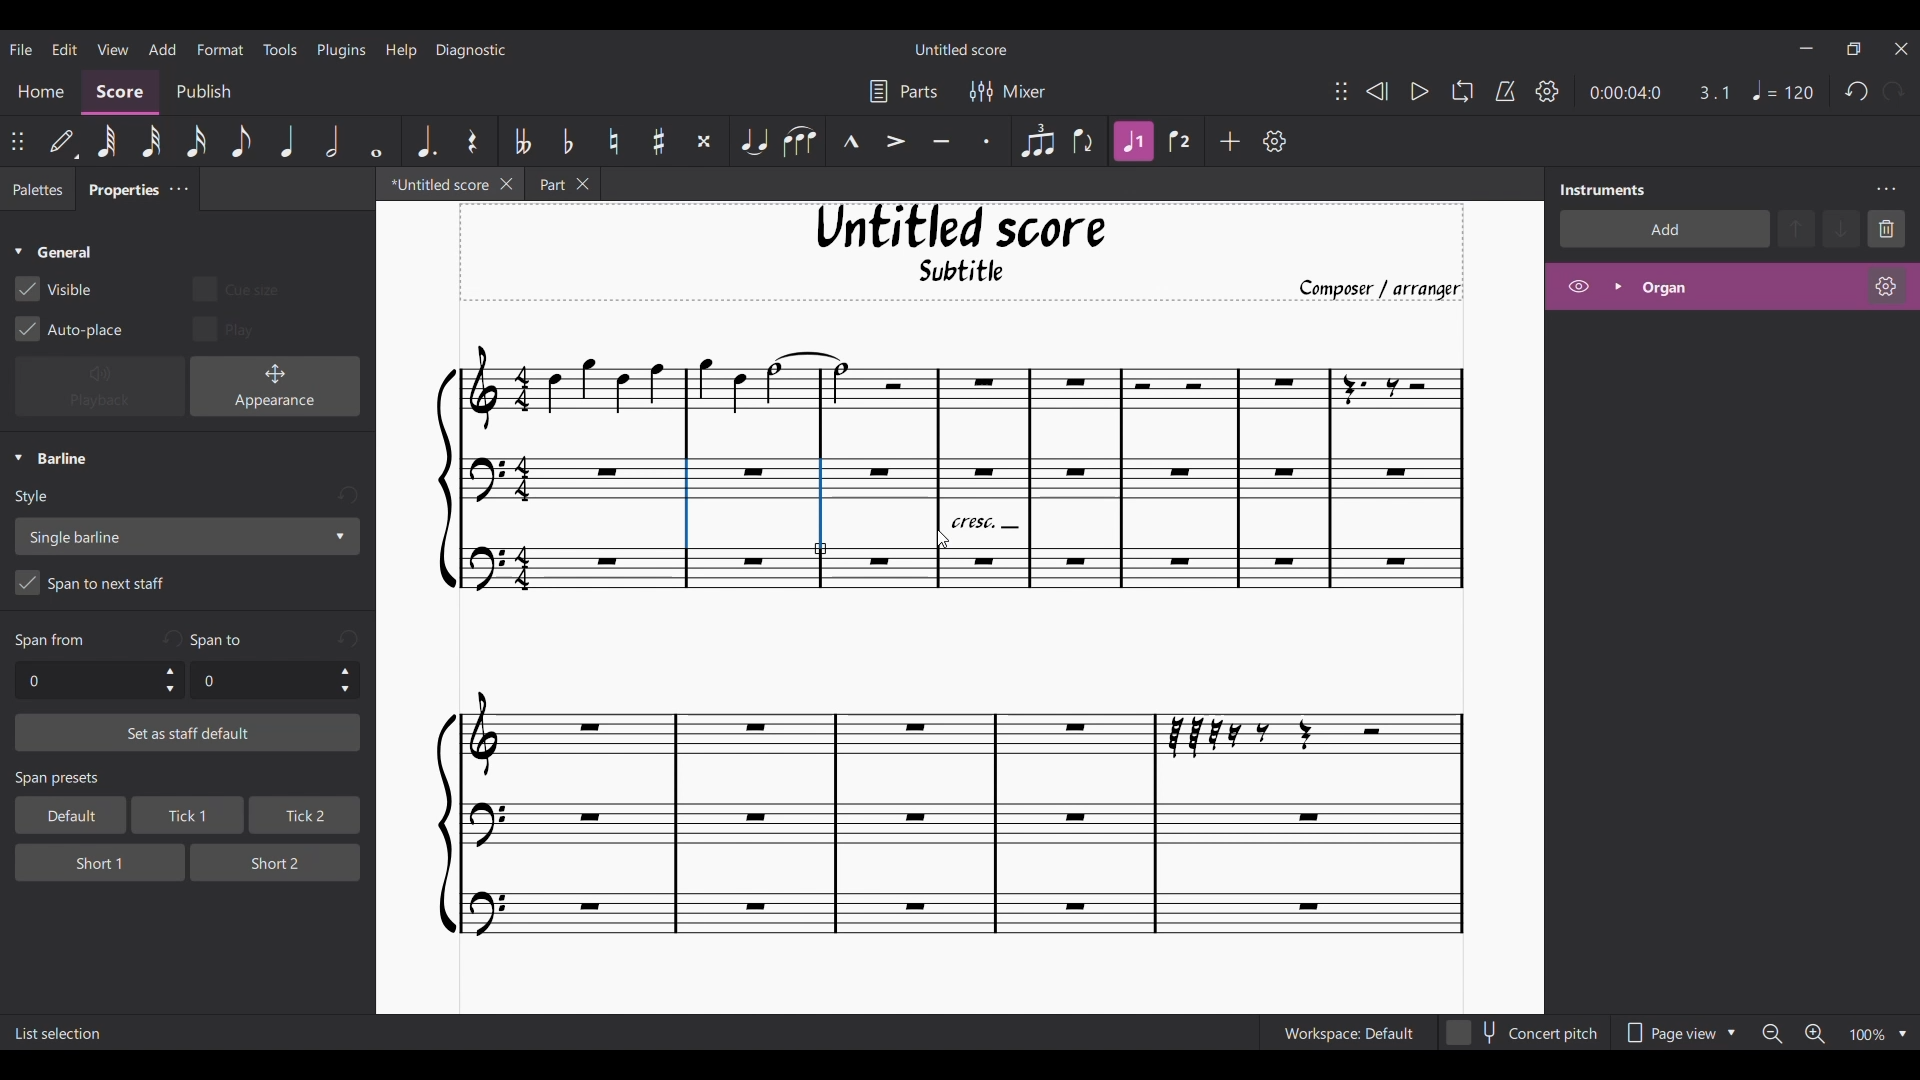 This screenshot has width=1920, height=1080. Describe the element at coordinates (1857, 92) in the screenshot. I see `Undo` at that location.